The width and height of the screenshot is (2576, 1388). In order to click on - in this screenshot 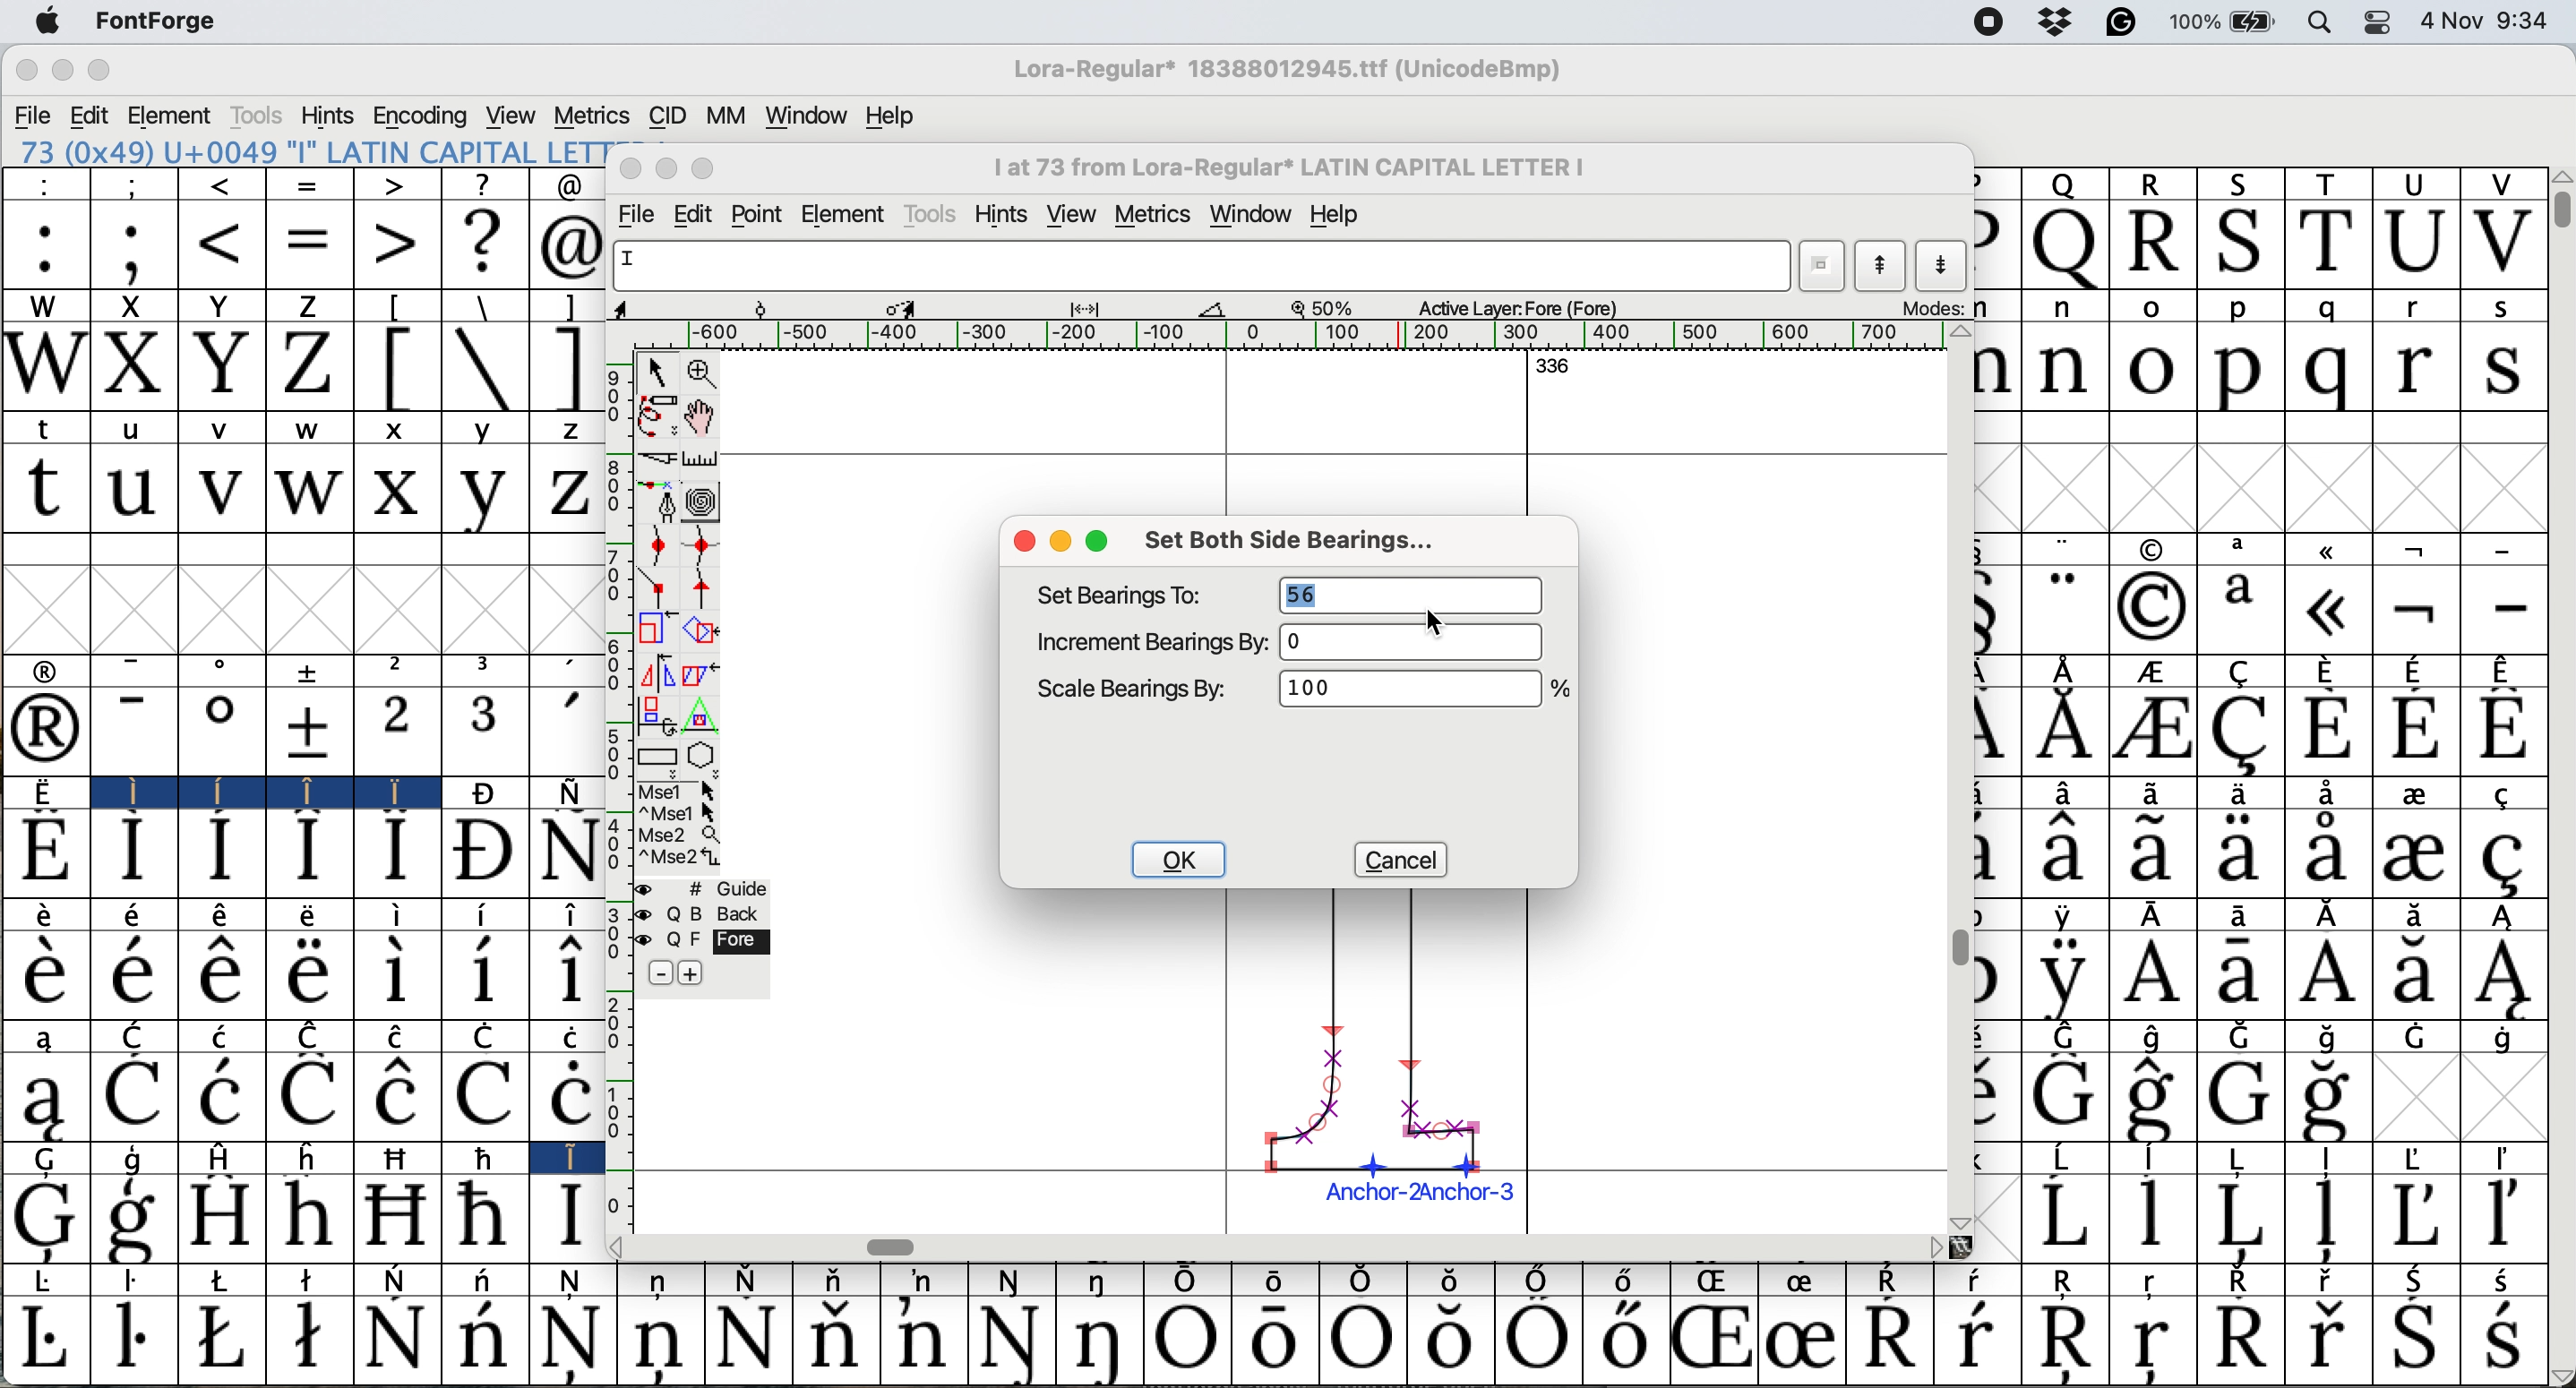, I will do `click(136, 668)`.